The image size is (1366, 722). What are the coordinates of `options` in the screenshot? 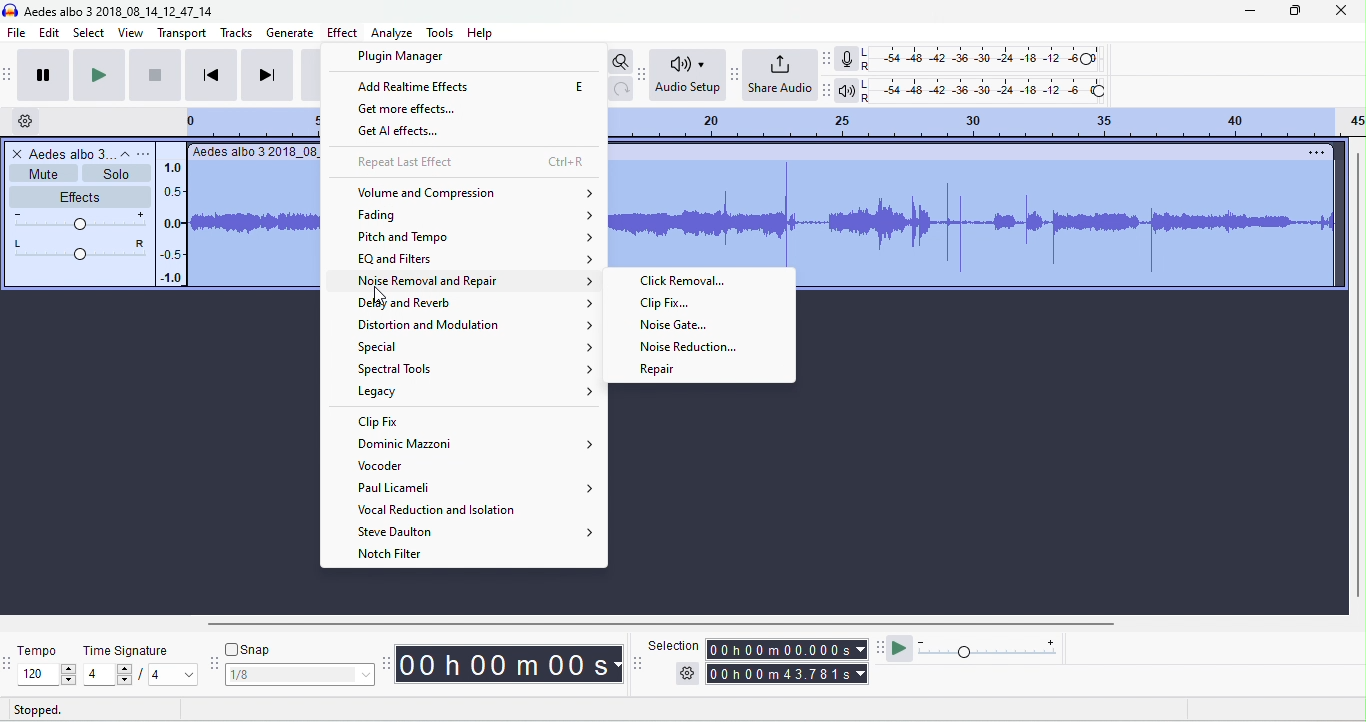 It's located at (1313, 151).